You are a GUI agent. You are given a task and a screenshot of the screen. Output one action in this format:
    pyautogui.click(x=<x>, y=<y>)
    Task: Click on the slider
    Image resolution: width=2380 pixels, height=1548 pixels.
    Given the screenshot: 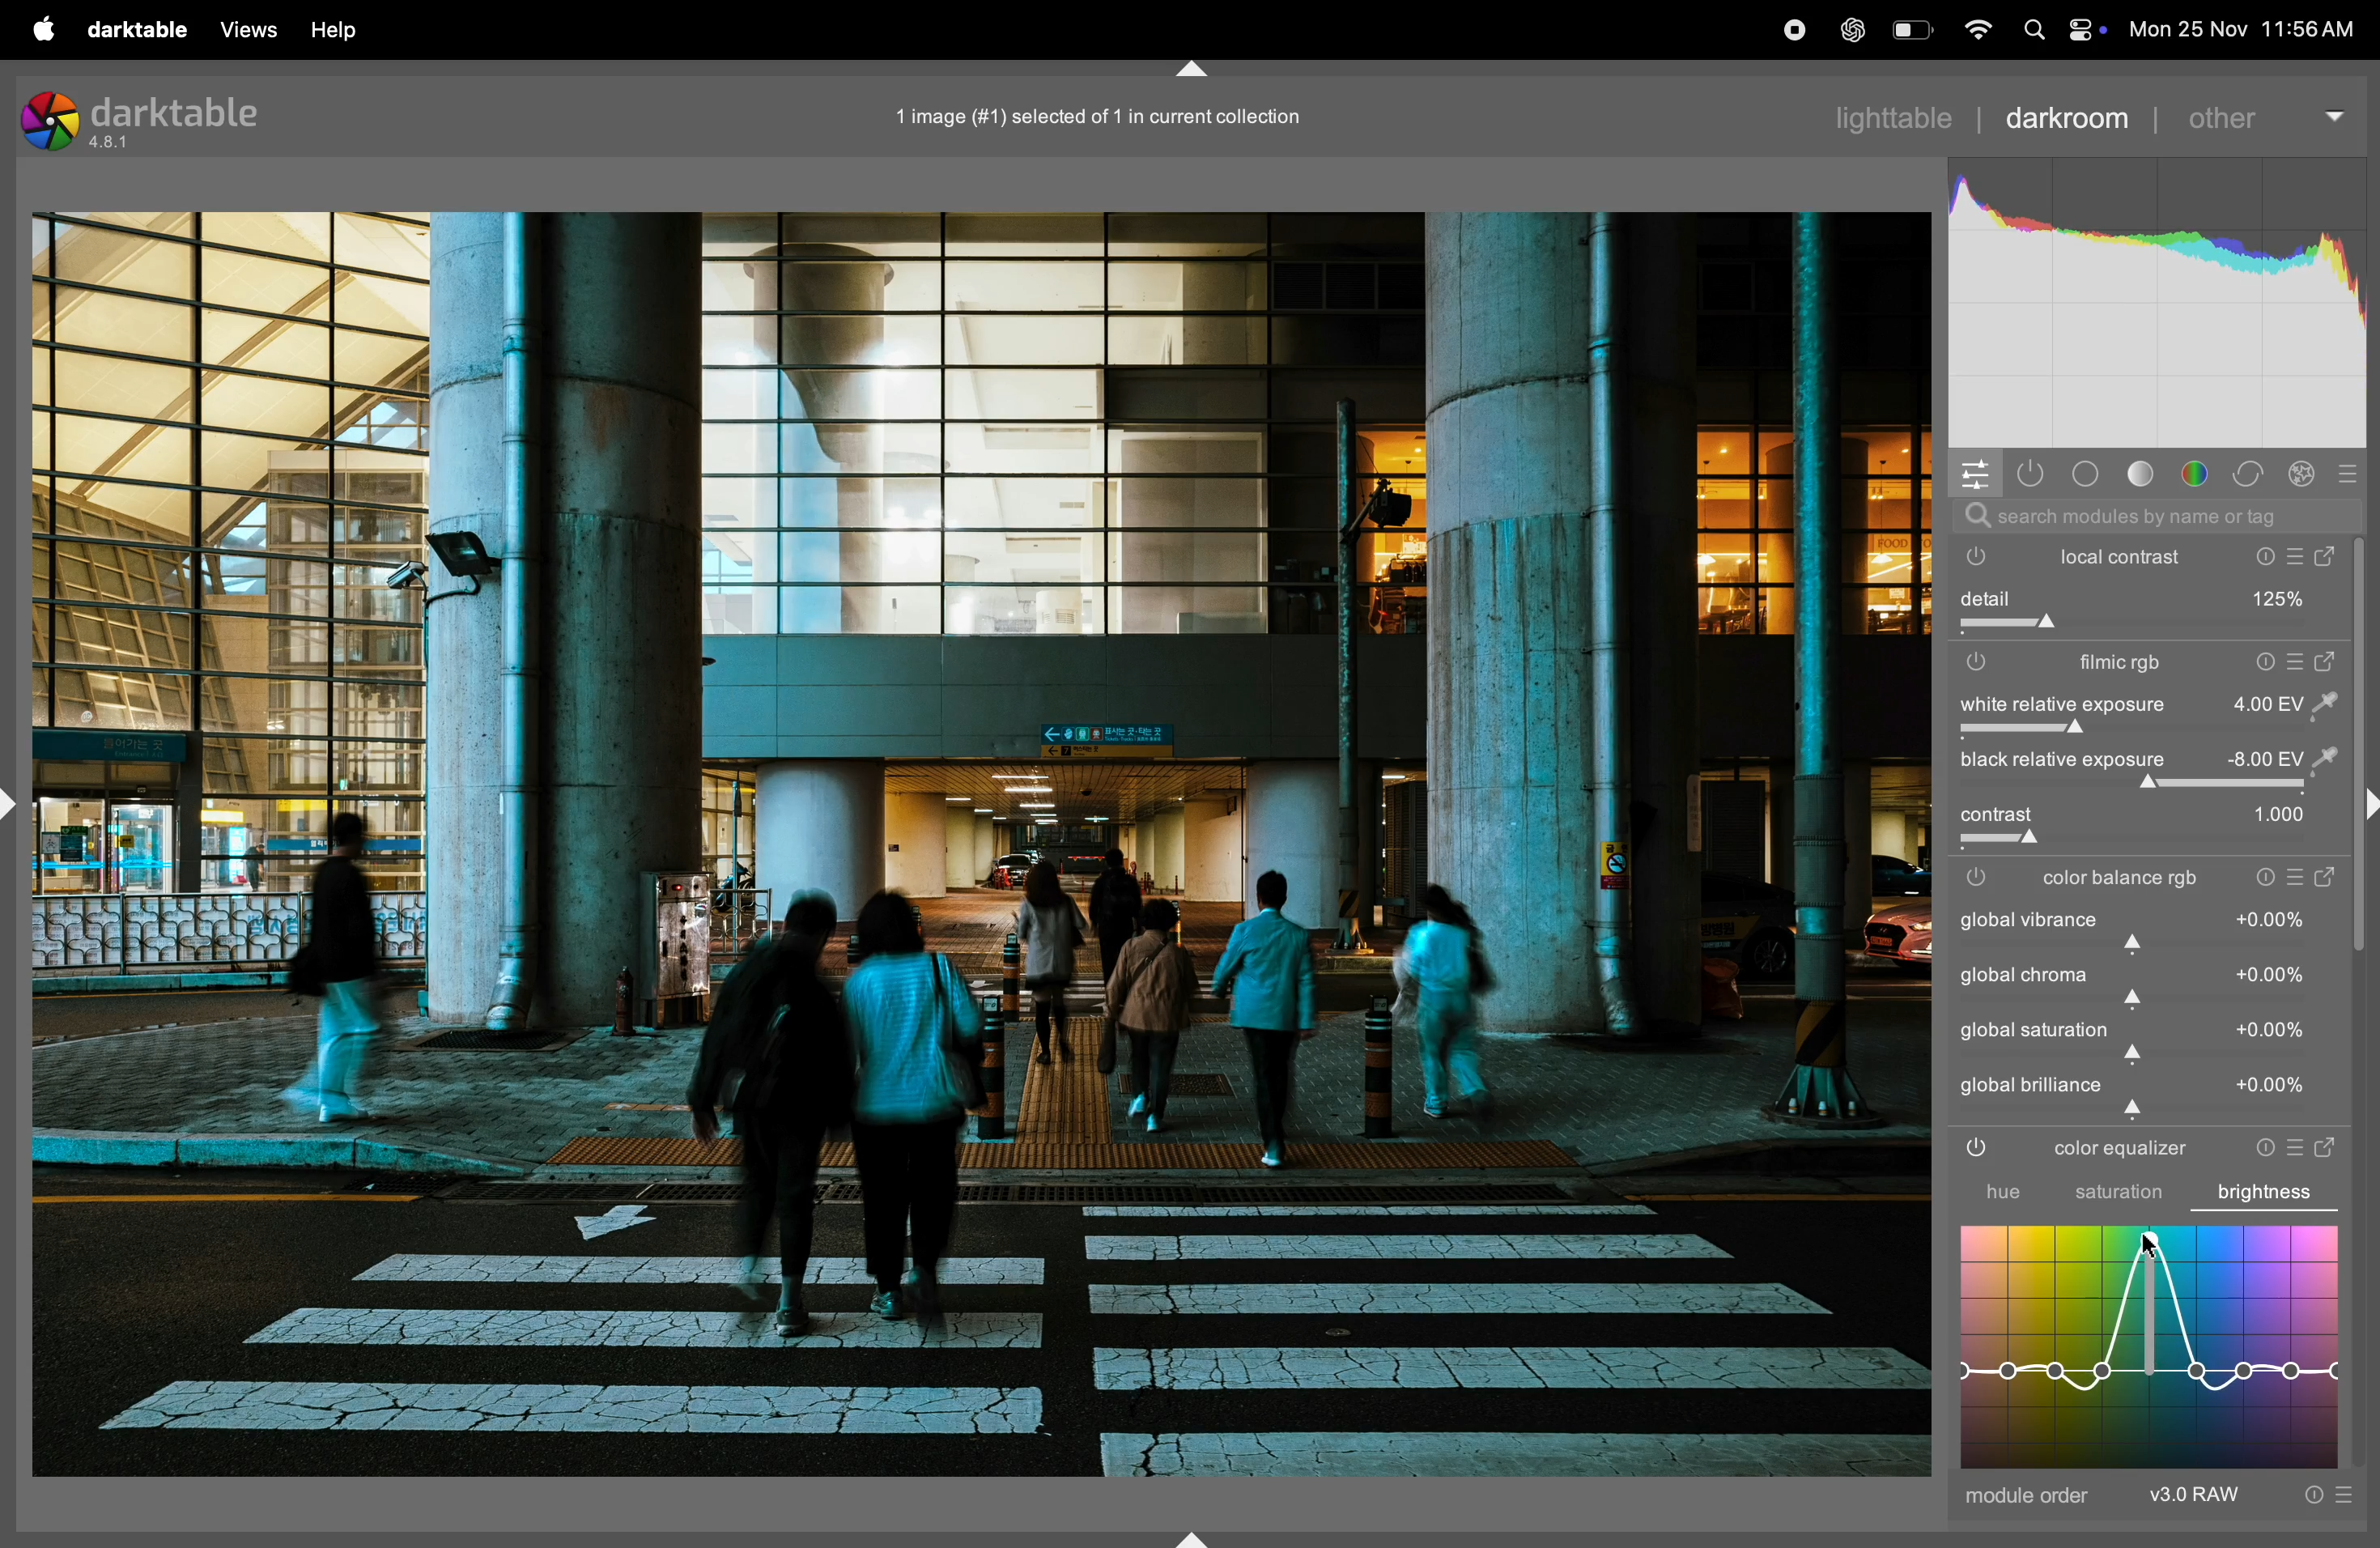 What is the action you would take?
    pyautogui.click(x=2156, y=1112)
    